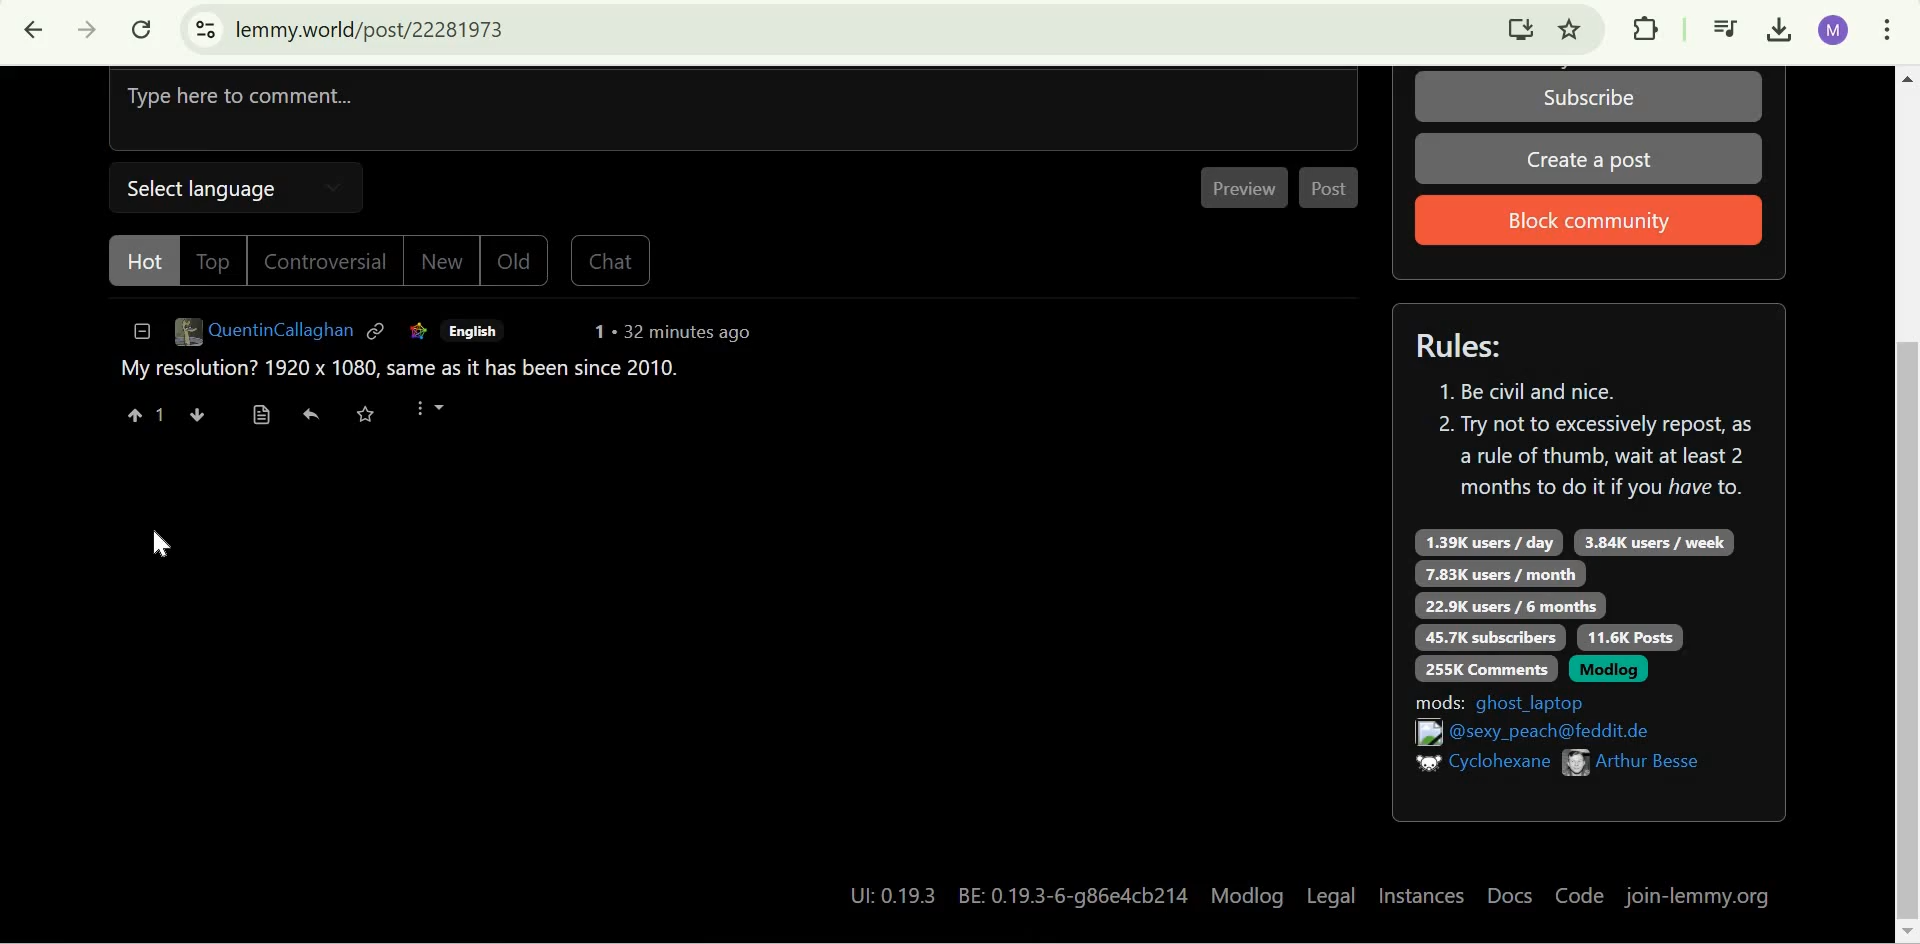 This screenshot has width=1920, height=944. Describe the element at coordinates (422, 334) in the screenshot. I see `link` at that location.